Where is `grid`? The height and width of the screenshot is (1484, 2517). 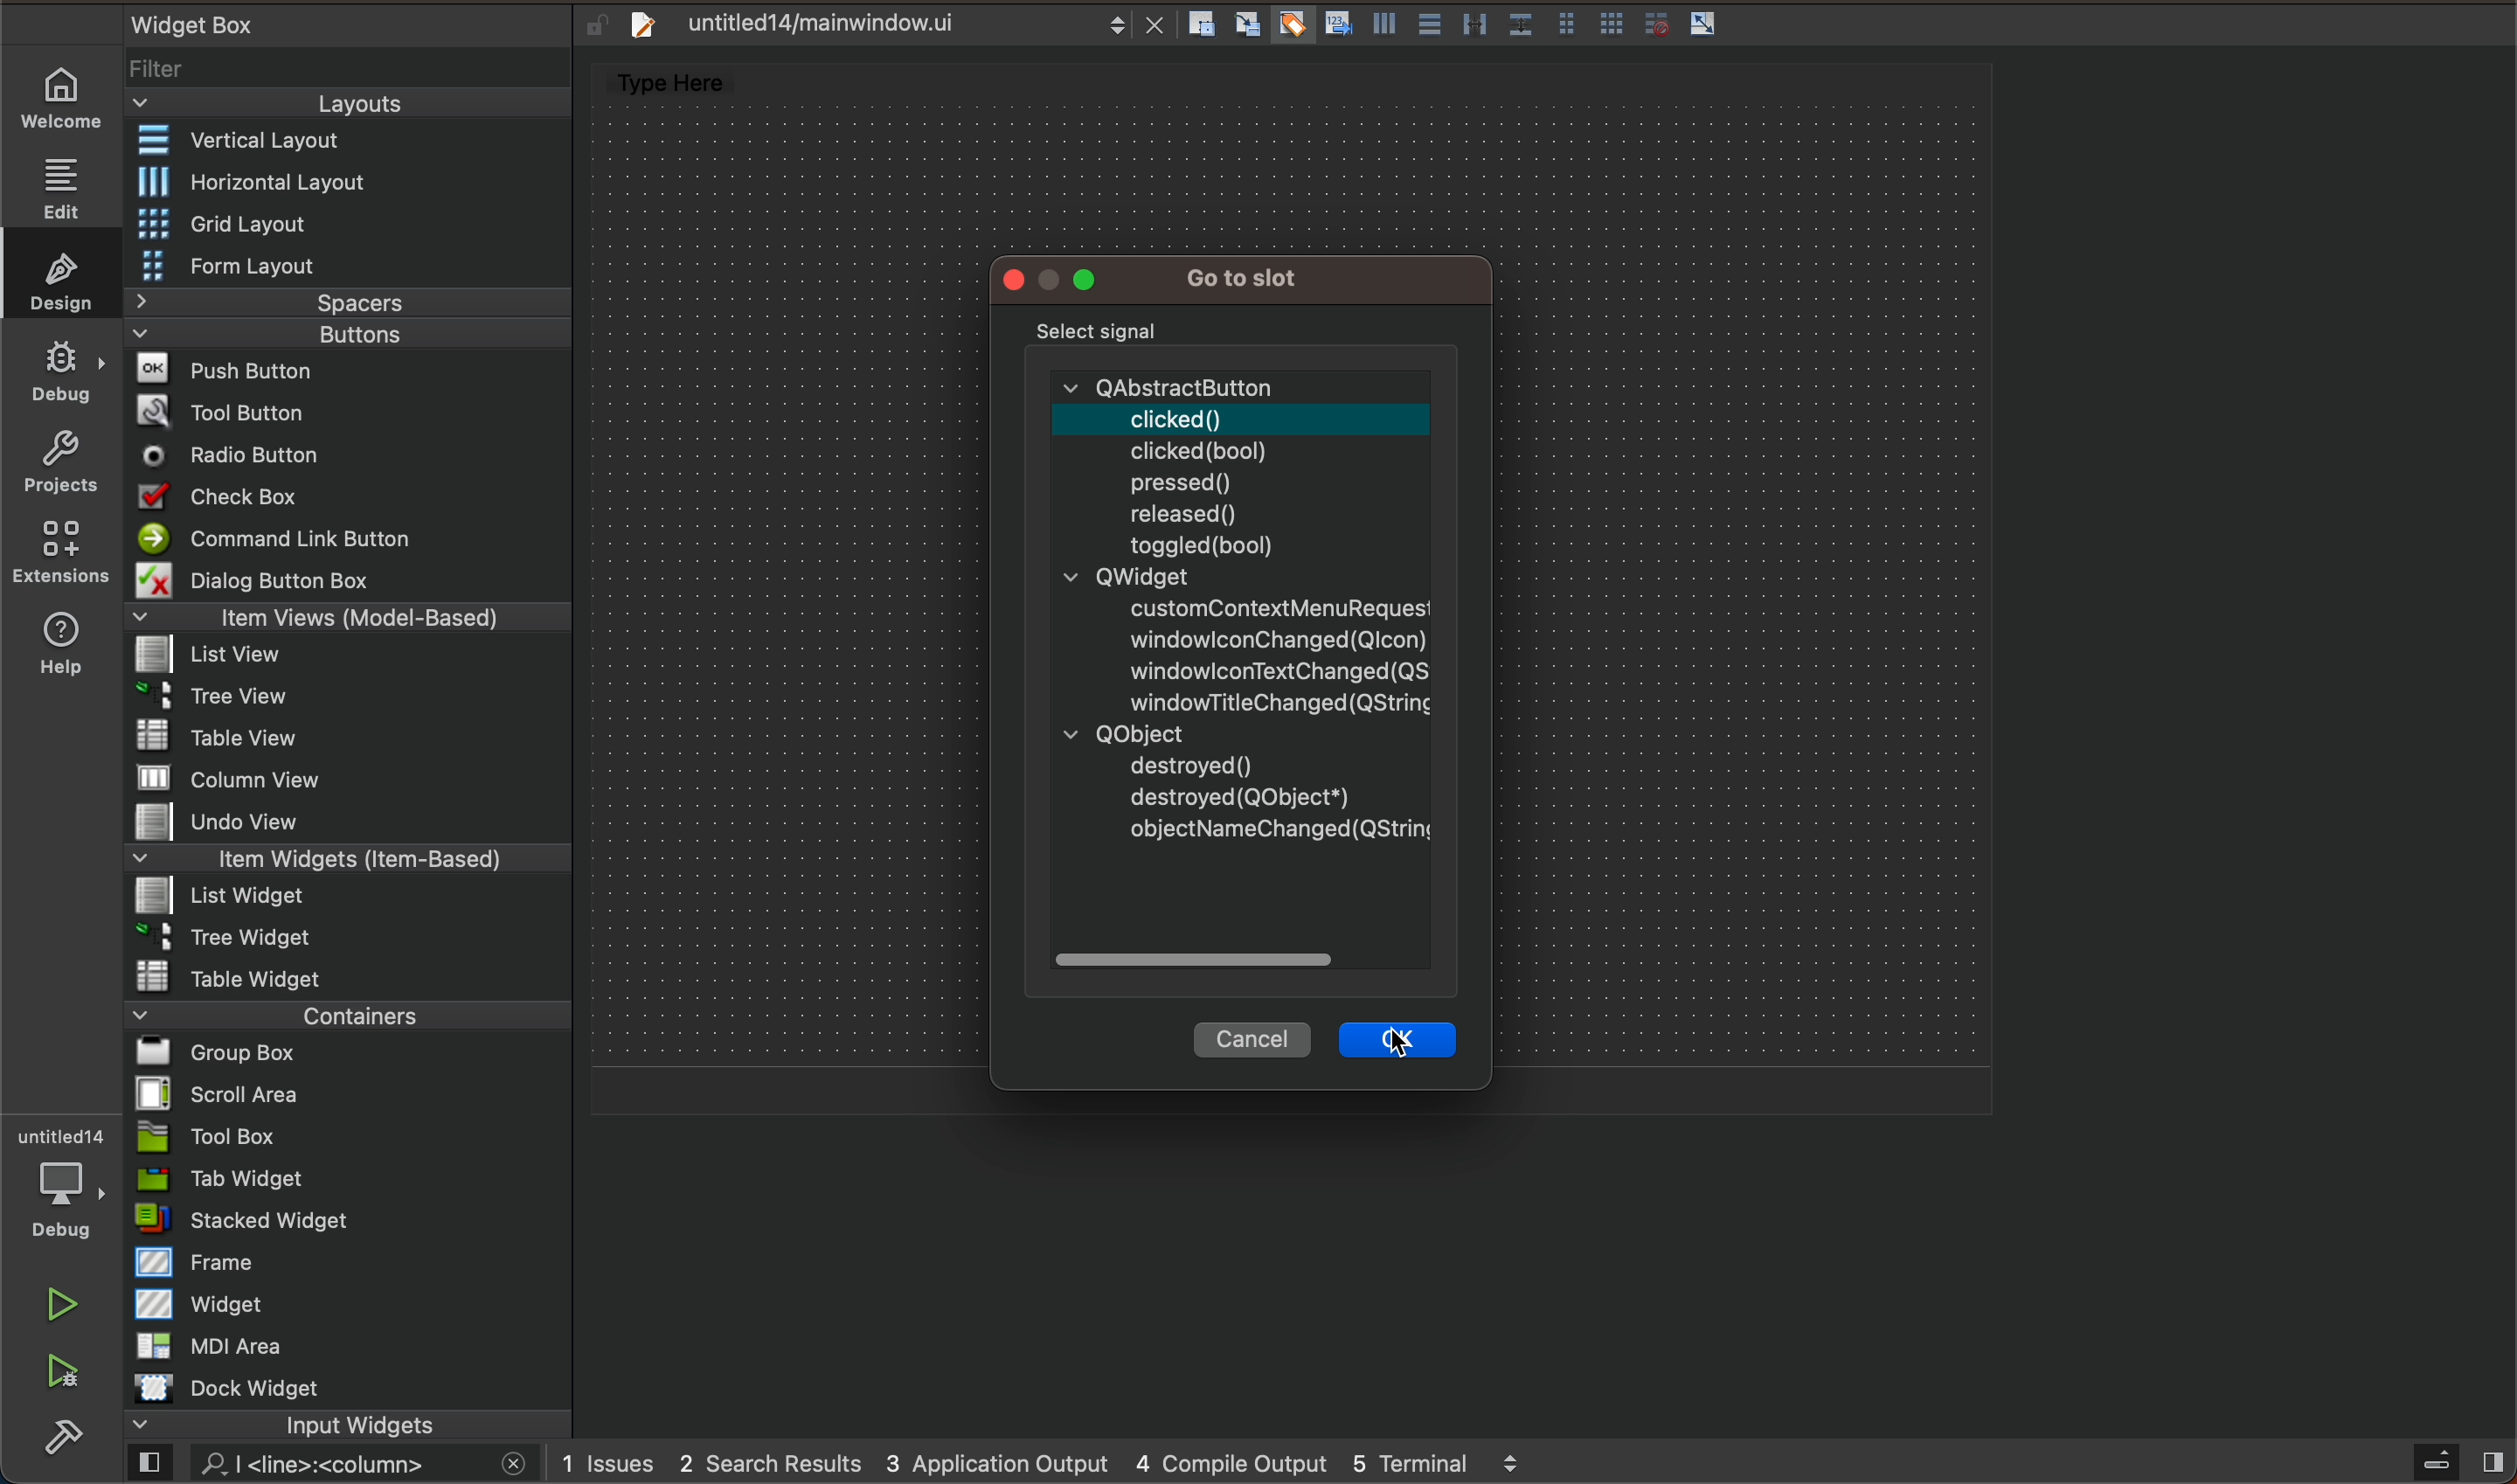
grid is located at coordinates (350, 224).